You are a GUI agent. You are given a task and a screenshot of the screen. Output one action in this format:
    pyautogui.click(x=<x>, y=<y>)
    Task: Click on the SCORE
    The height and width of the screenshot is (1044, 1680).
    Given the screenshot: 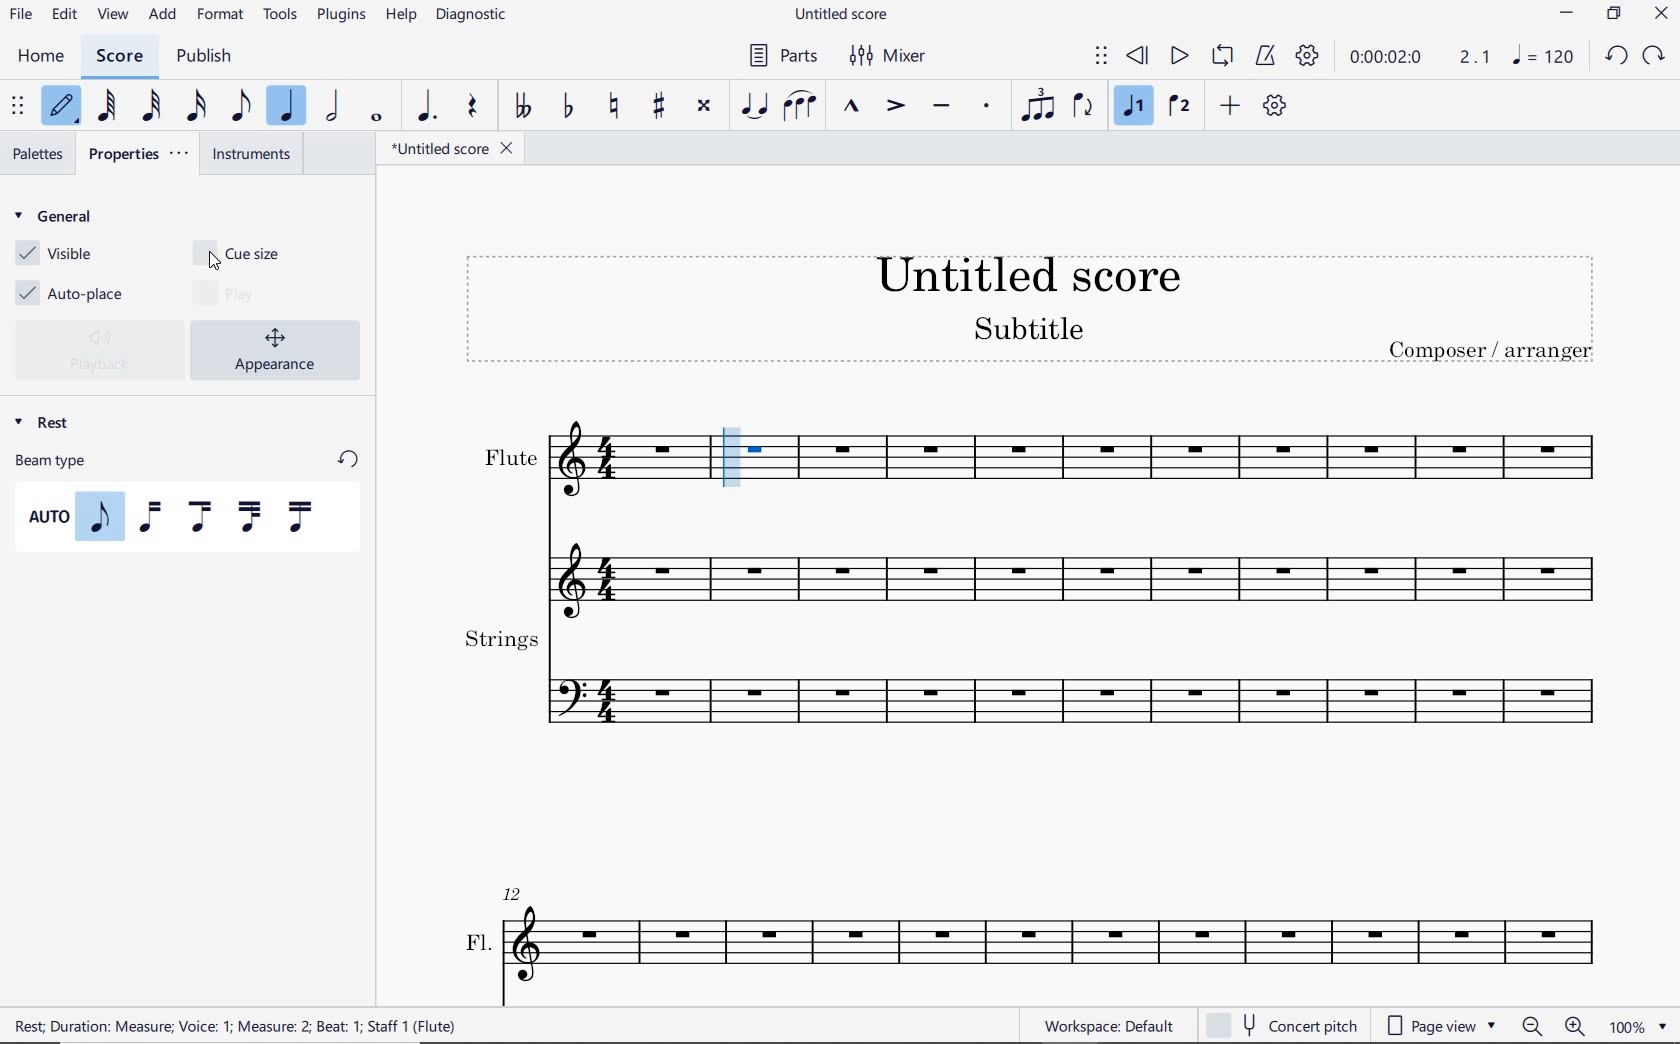 What is the action you would take?
    pyautogui.click(x=121, y=55)
    